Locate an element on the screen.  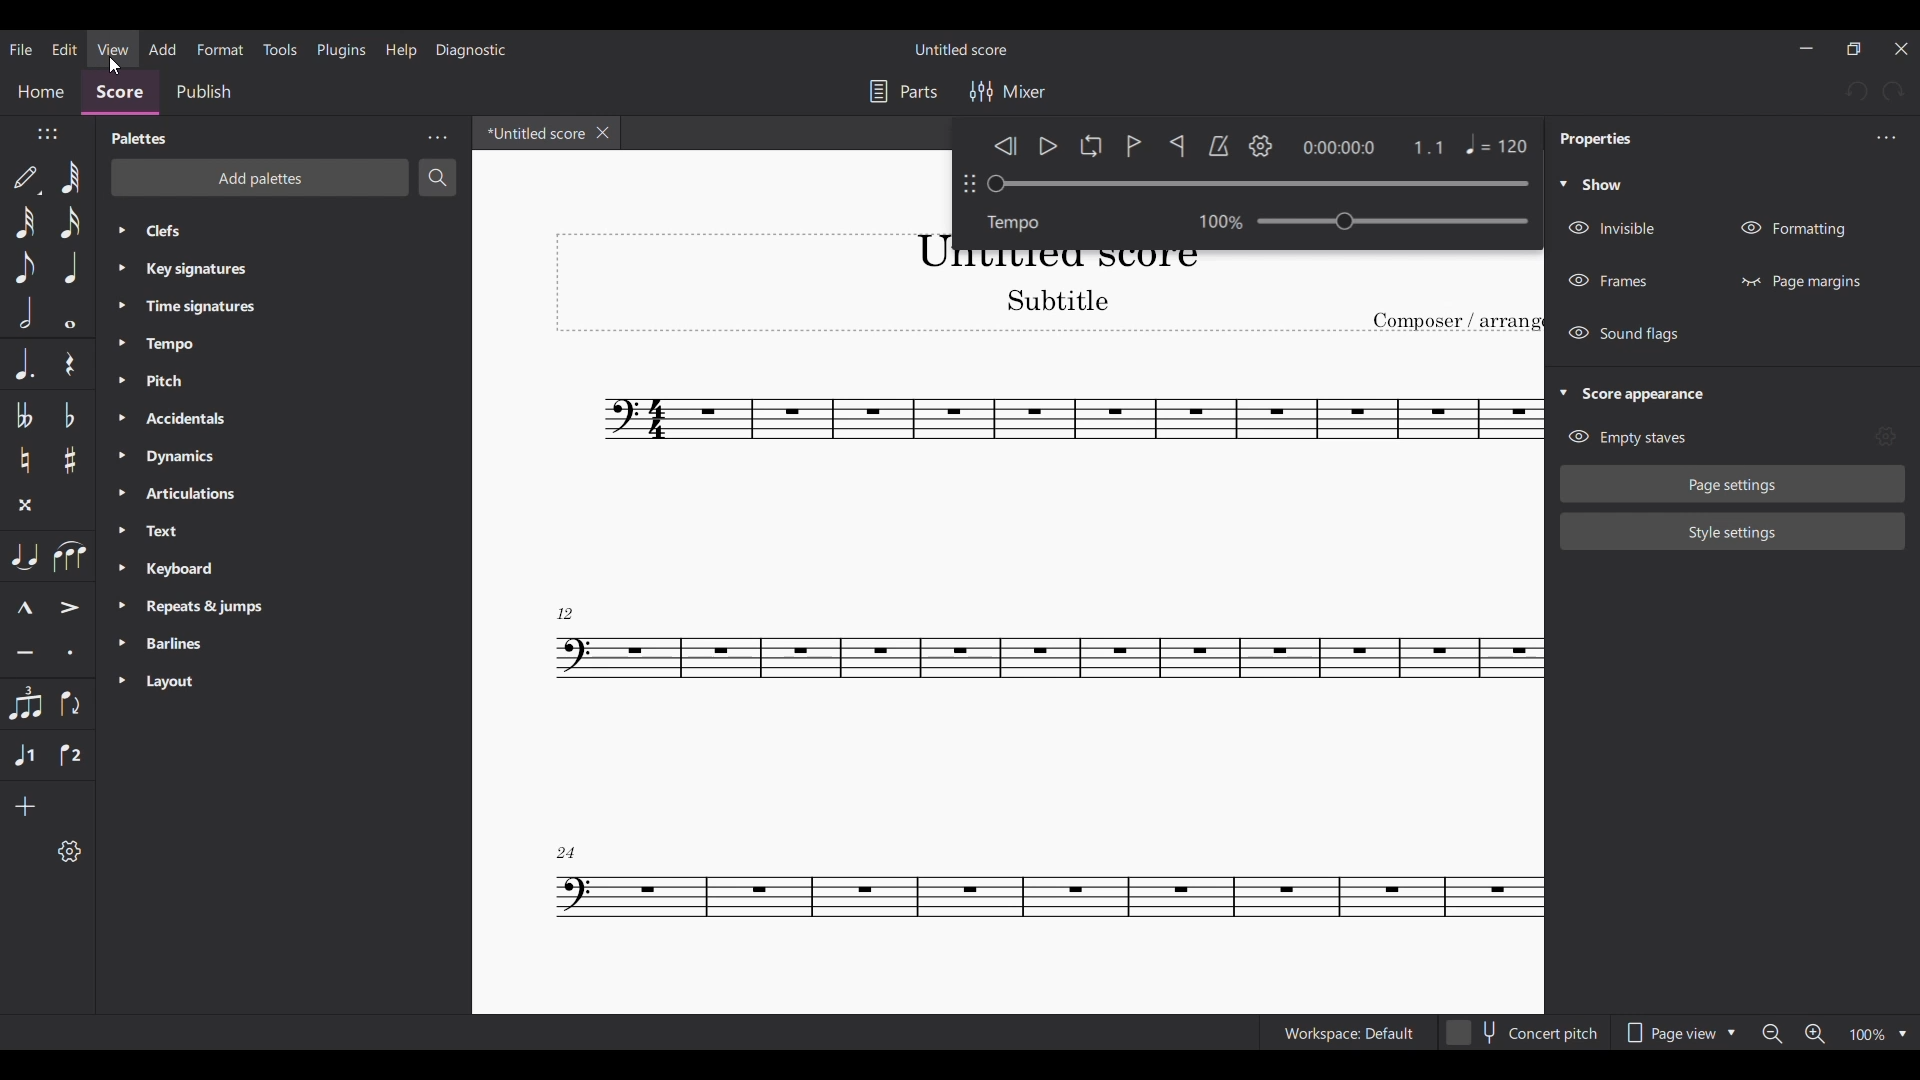
Plugins is located at coordinates (340, 50).